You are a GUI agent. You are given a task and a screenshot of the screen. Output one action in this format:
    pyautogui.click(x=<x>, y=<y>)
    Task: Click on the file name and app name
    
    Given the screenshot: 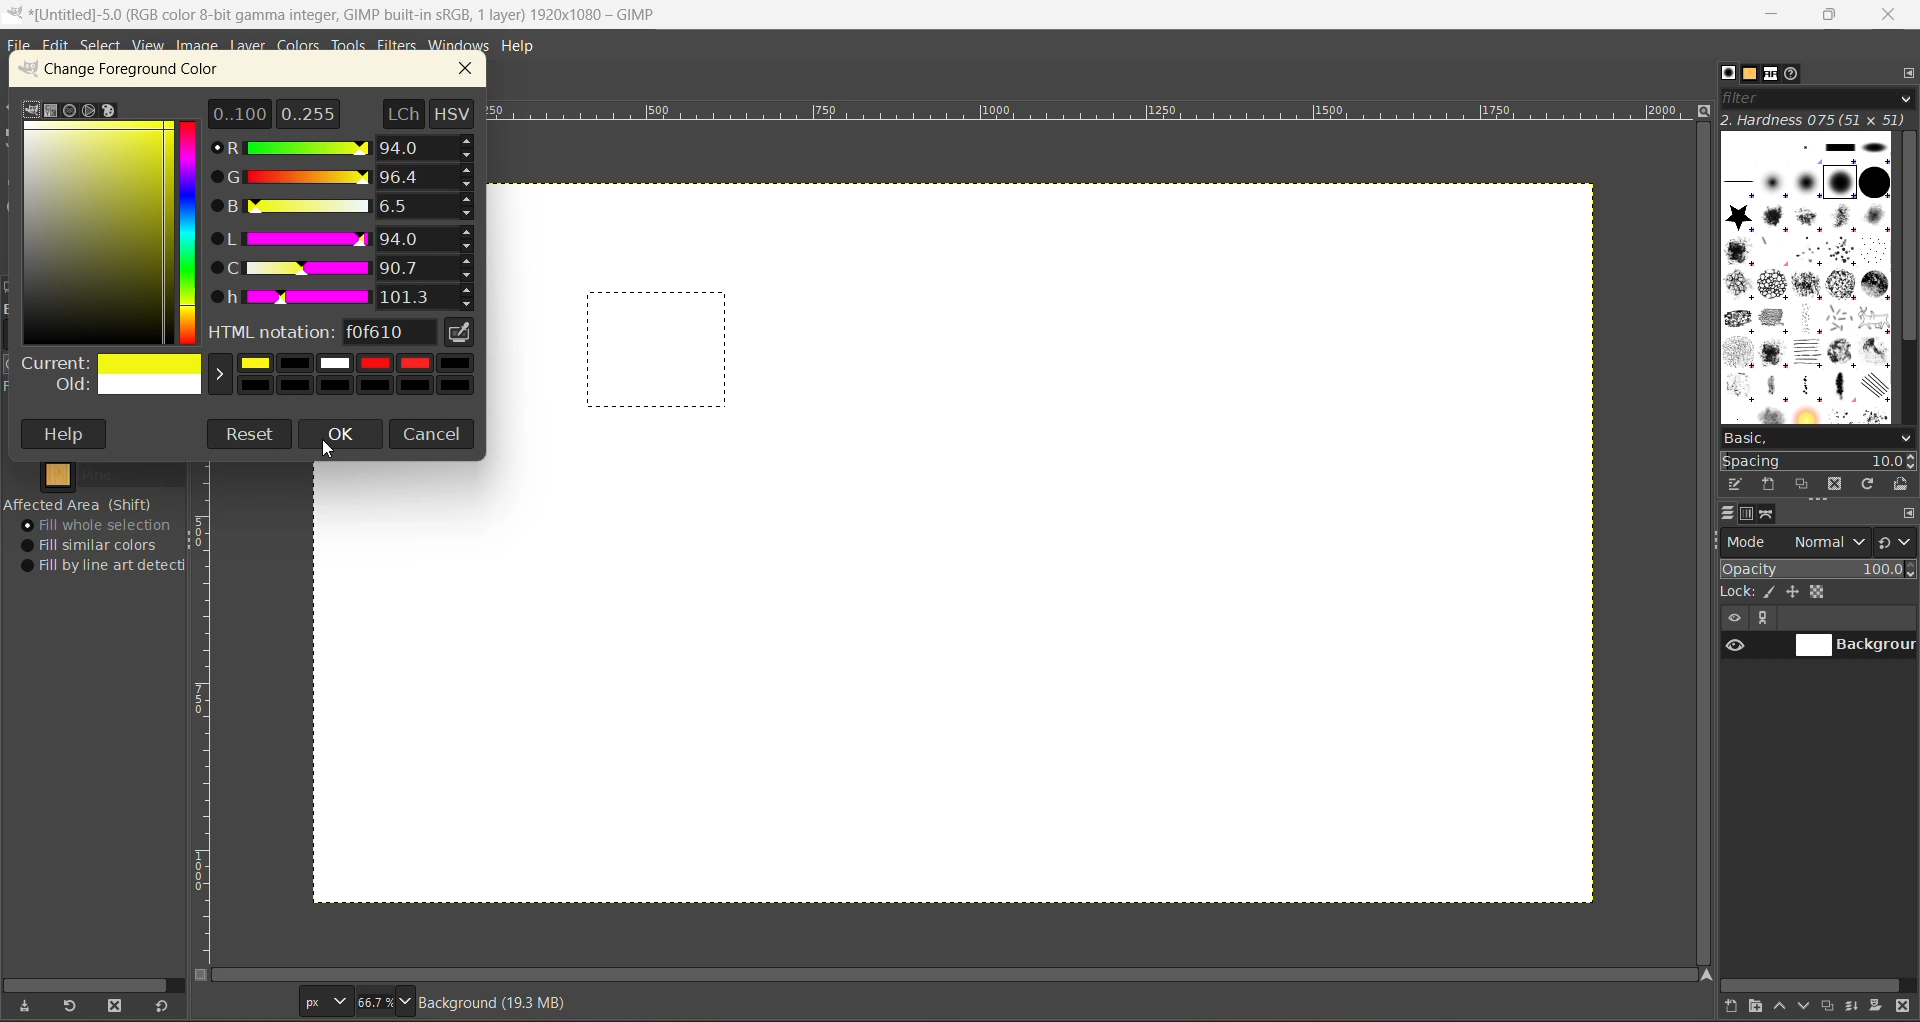 What is the action you would take?
    pyautogui.click(x=353, y=14)
    